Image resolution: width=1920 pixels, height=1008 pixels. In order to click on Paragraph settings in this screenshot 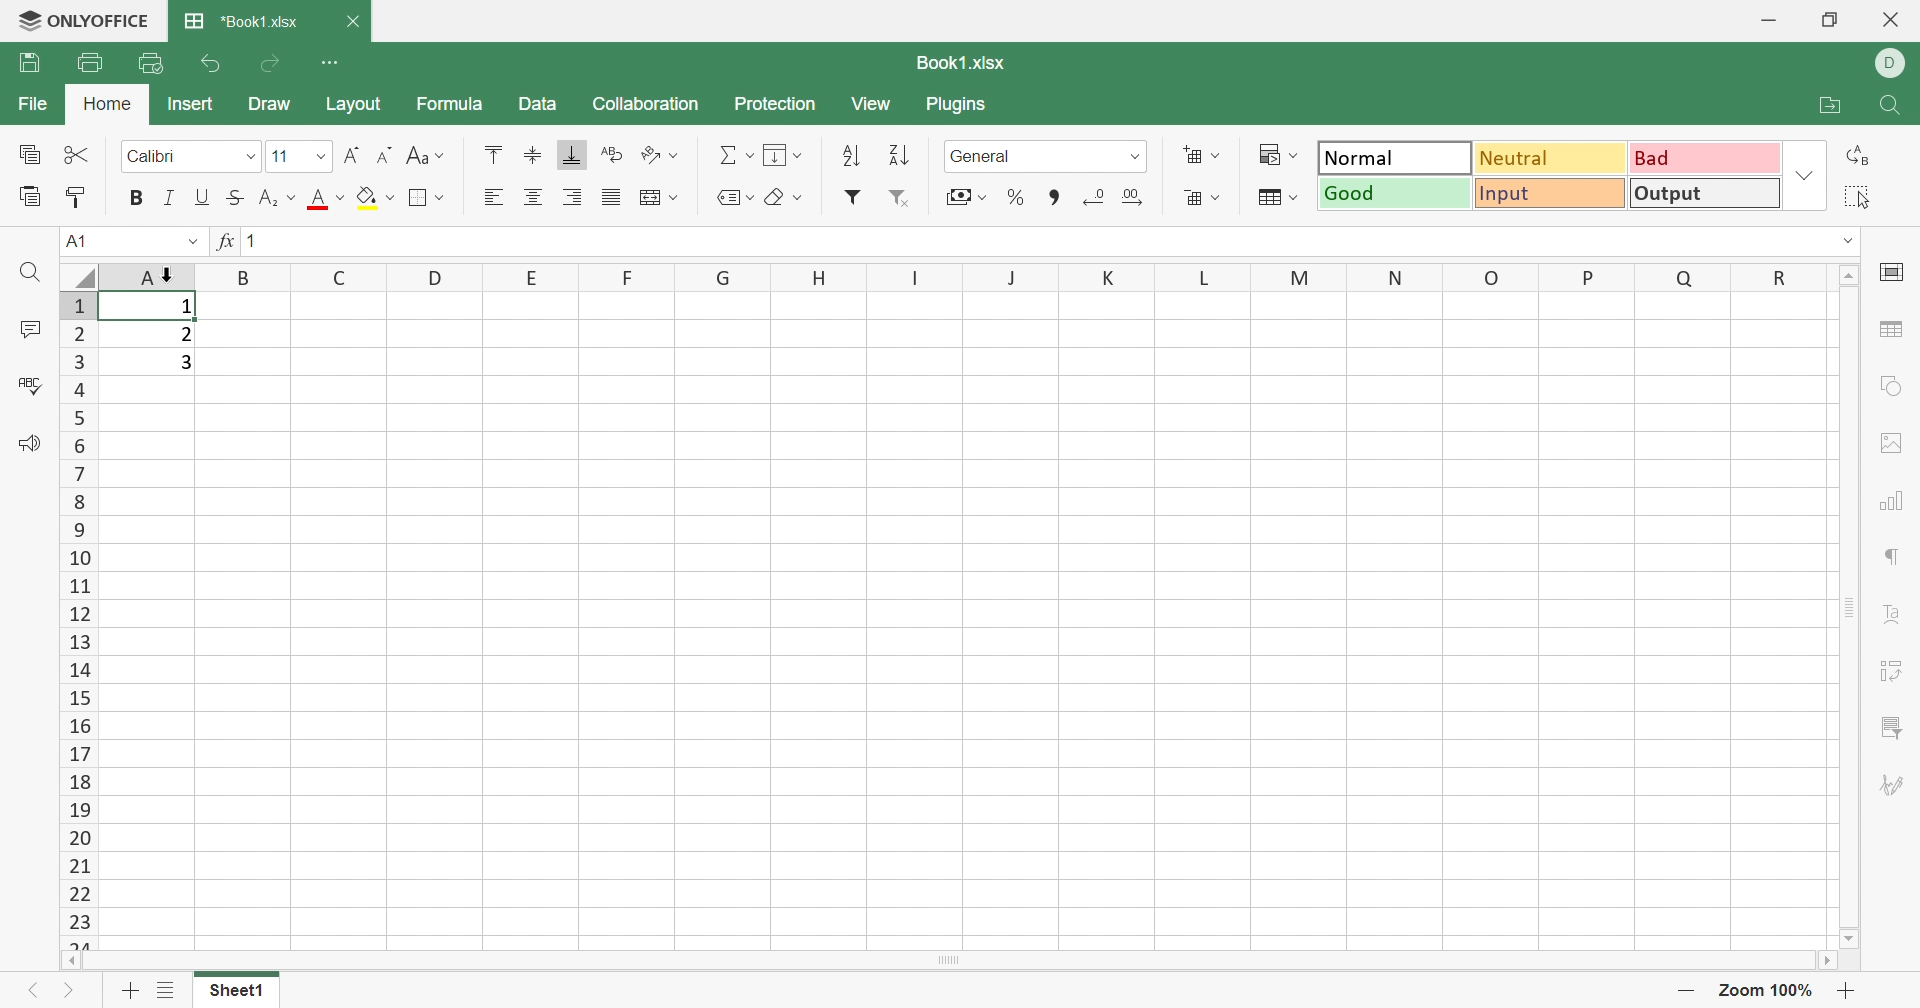, I will do `click(1895, 557)`.